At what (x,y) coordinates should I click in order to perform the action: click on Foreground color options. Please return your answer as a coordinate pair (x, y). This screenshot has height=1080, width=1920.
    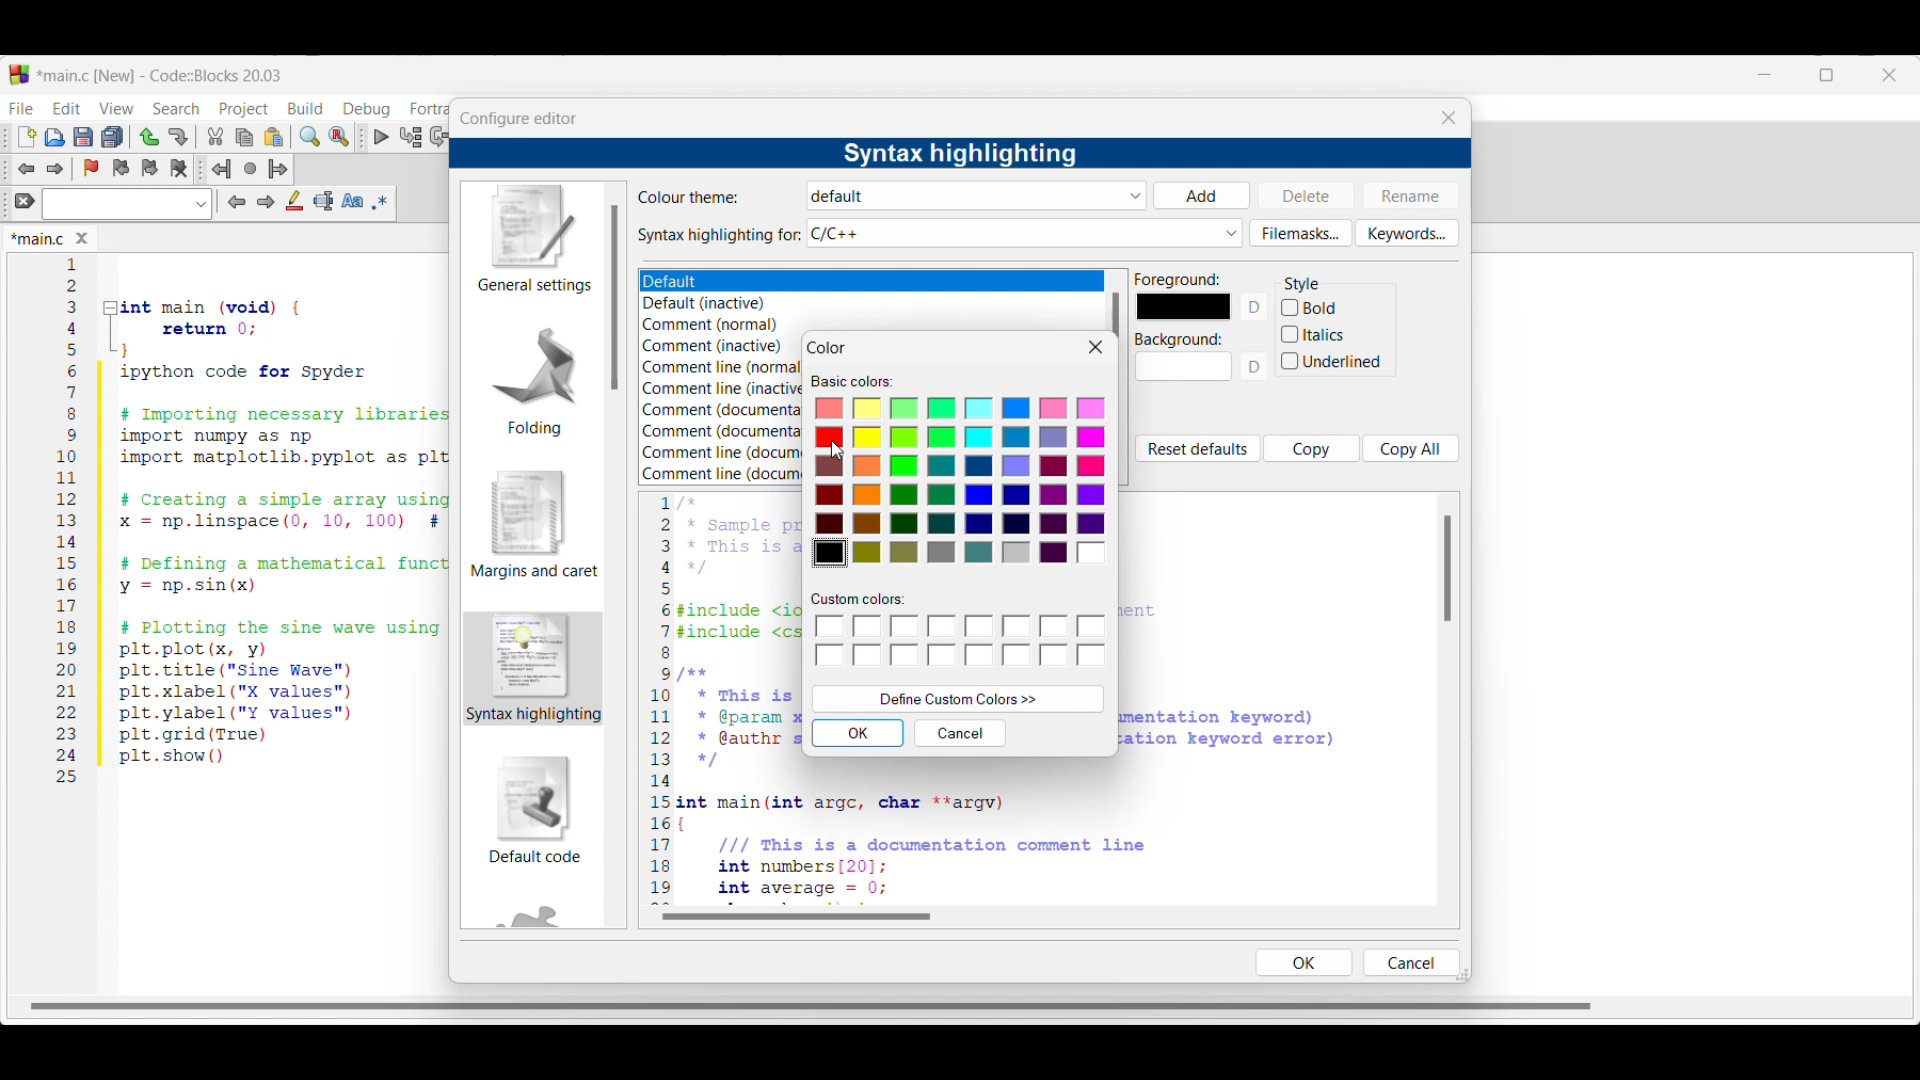
    Looking at the image, I should click on (1183, 307).